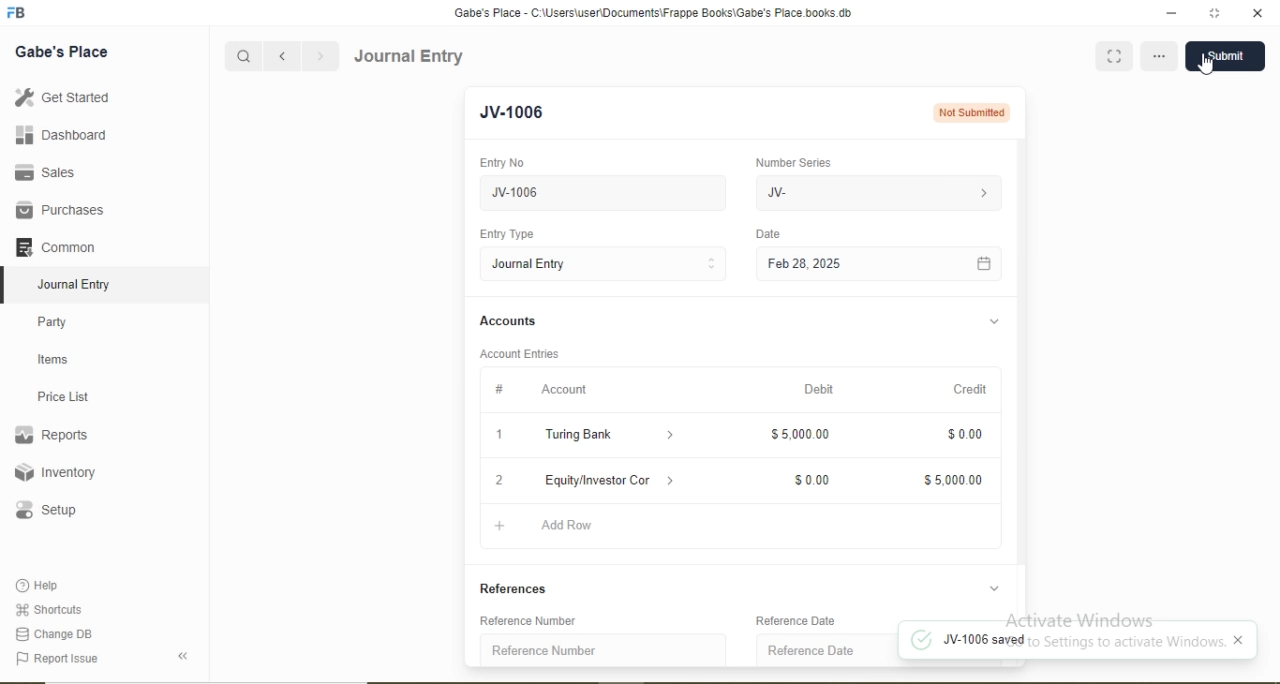  Describe the element at coordinates (501, 162) in the screenshot. I see `Entry No` at that location.